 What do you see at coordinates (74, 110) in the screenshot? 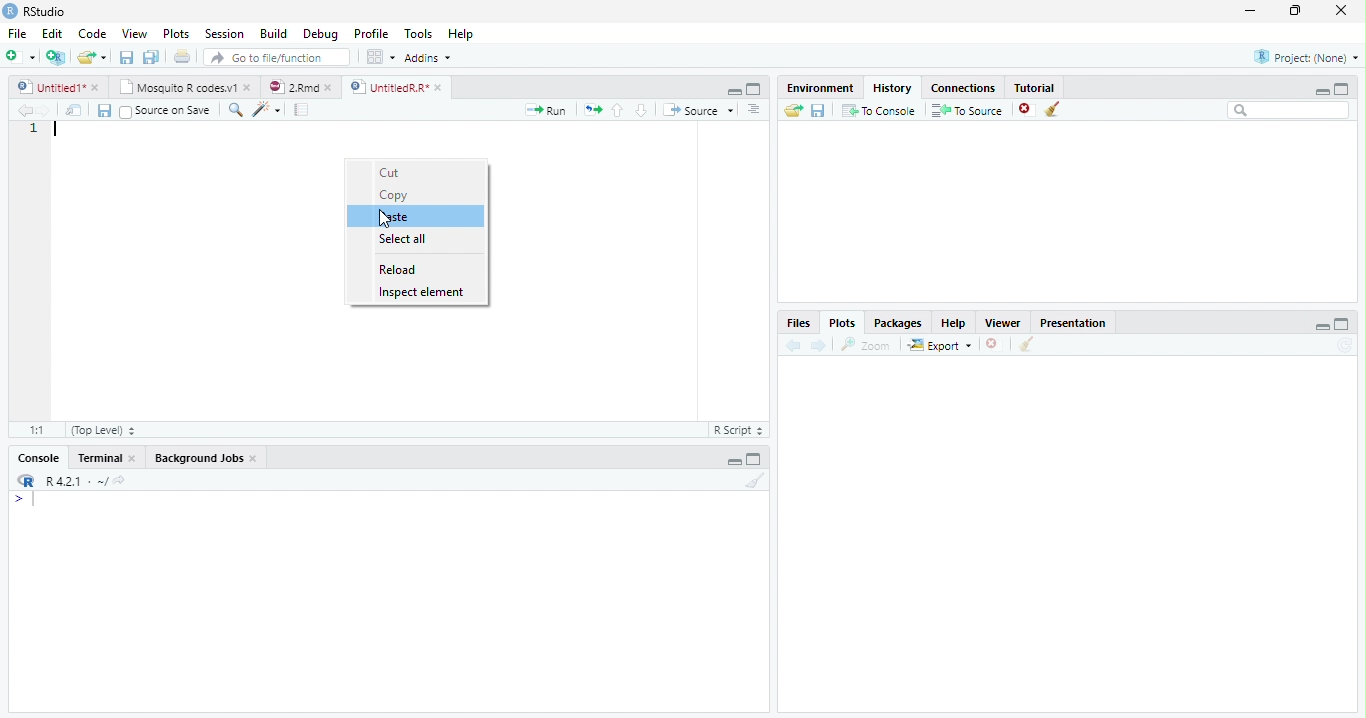
I see `Show in new window` at bounding box center [74, 110].